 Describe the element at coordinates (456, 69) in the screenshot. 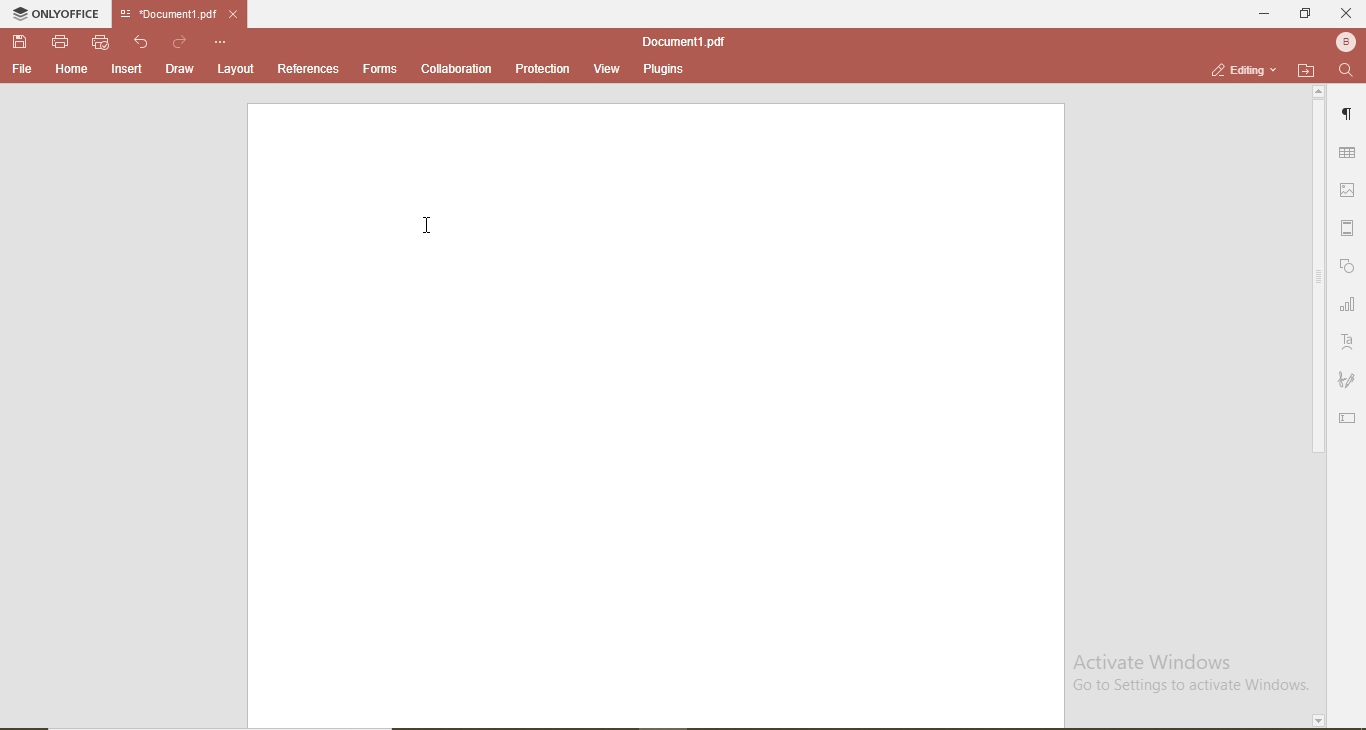

I see `collaboration` at that location.